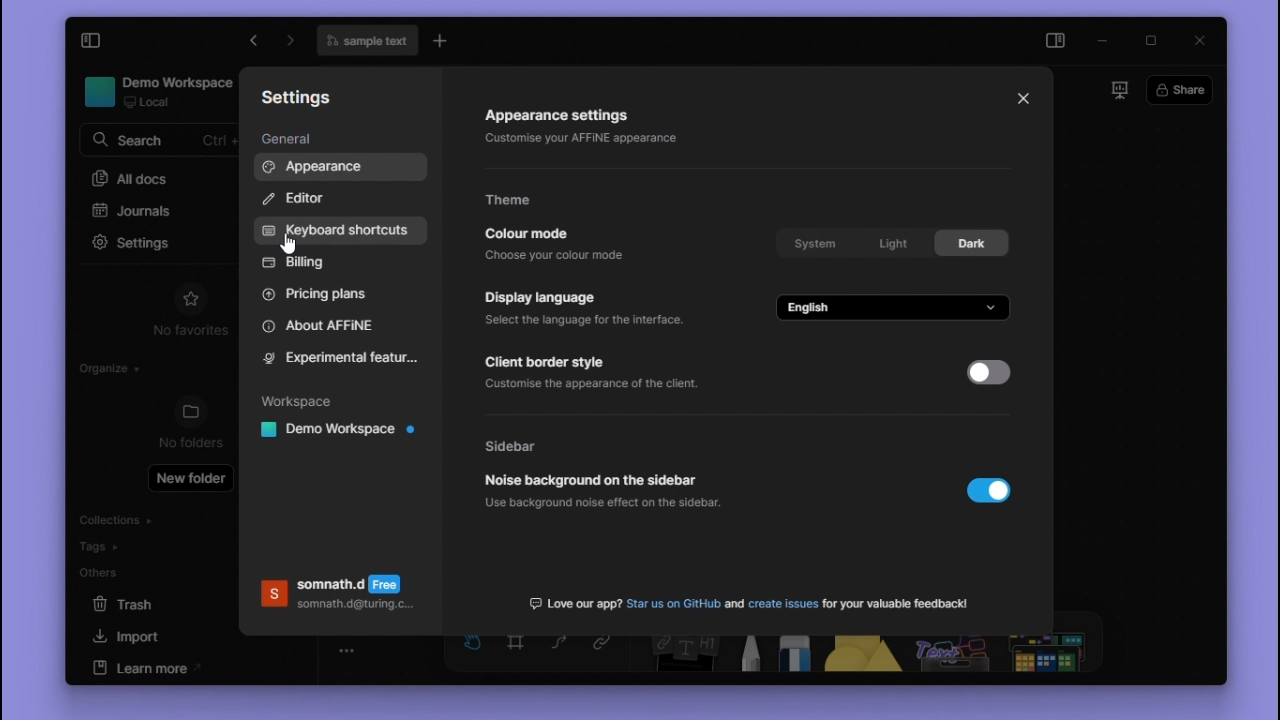 The width and height of the screenshot is (1280, 720). I want to click on workspace name and details, so click(150, 93).